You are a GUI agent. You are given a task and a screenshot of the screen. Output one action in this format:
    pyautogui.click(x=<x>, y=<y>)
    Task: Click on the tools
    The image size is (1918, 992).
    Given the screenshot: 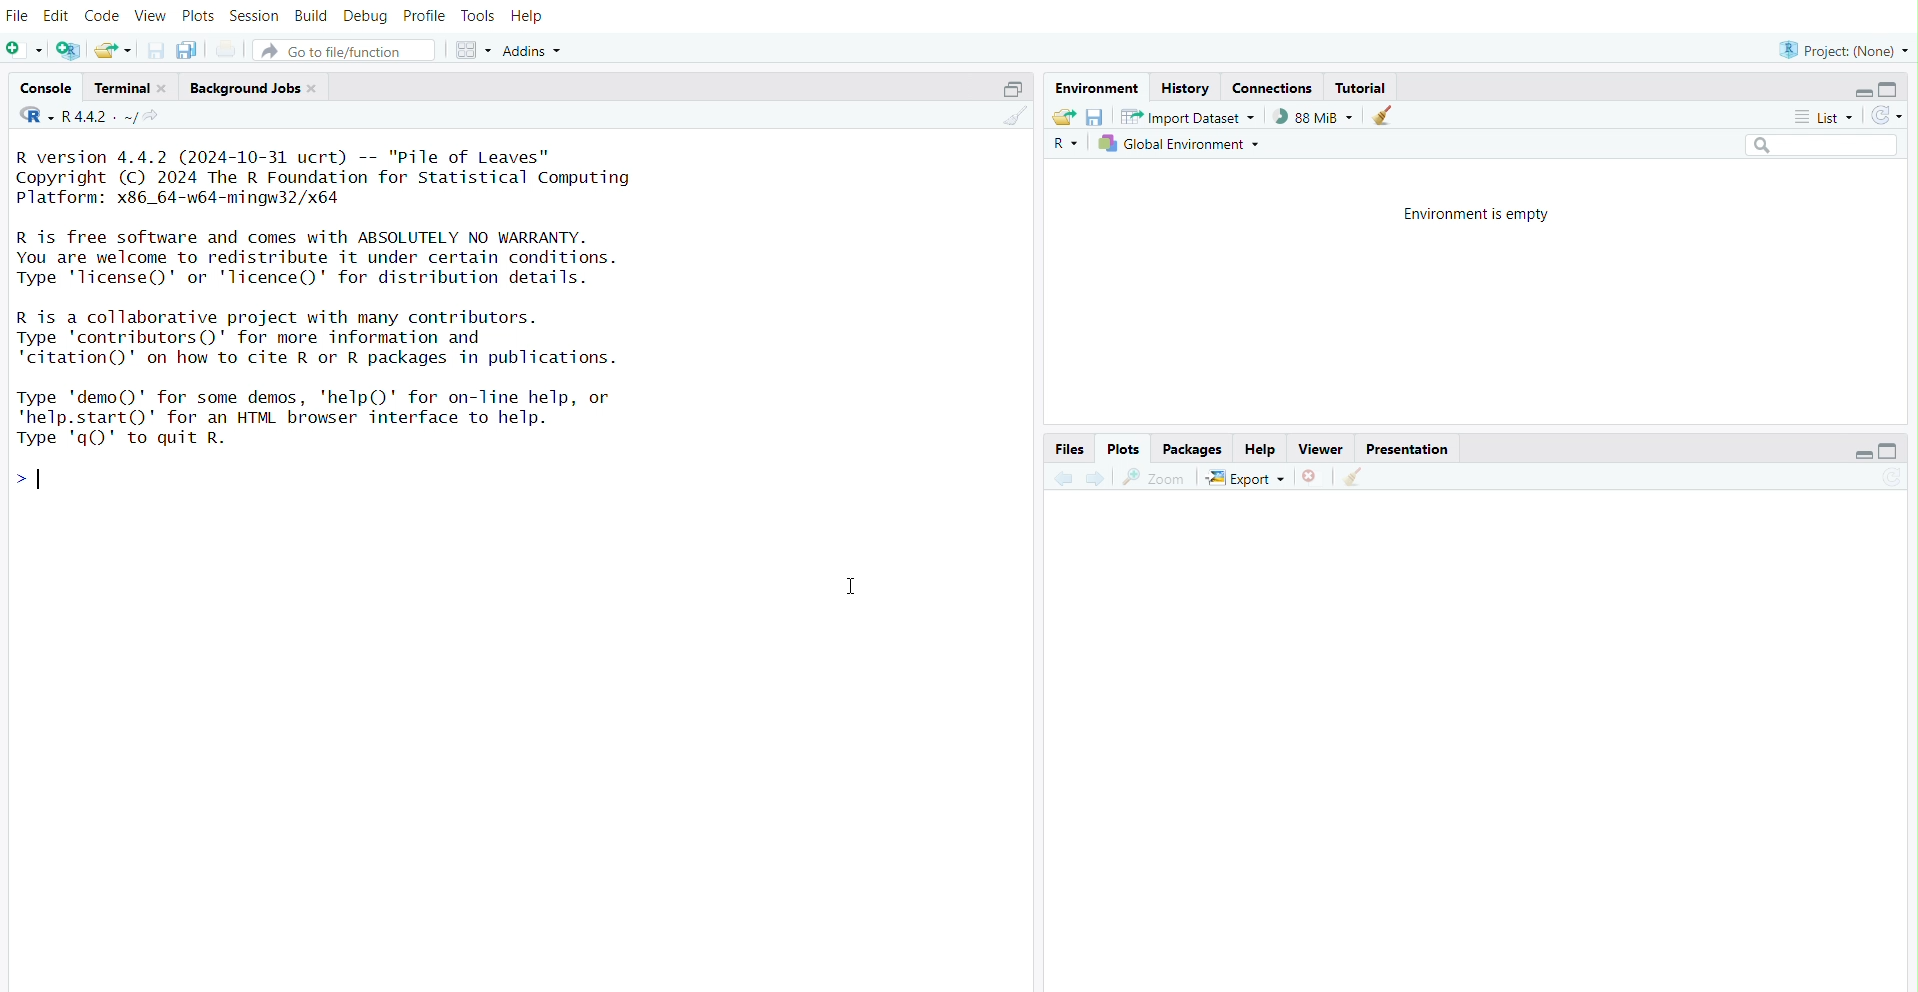 What is the action you would take?
    pyautogui.click(x=479, y=13)
    